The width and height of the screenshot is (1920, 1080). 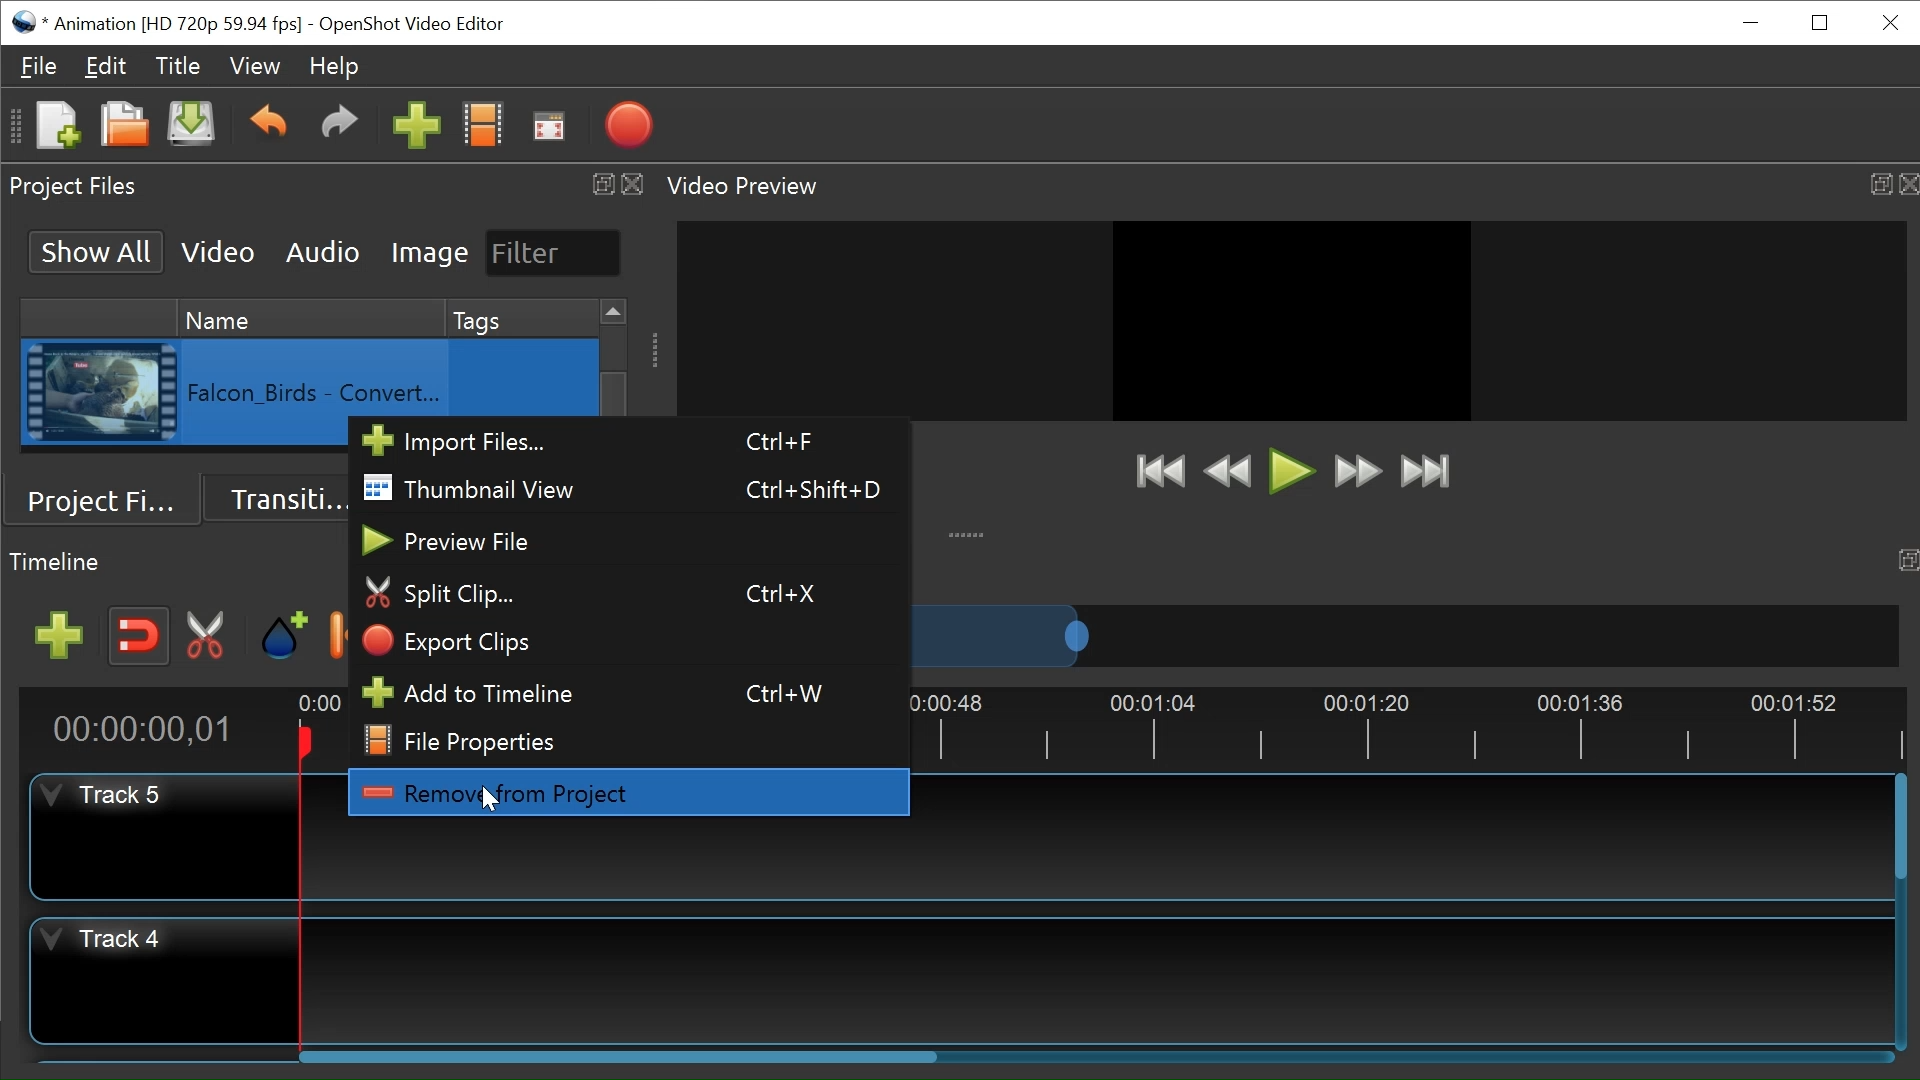 What do you see at coordinates (151, 729) in the screenshot?
I see `Current Position` at bounding box center [151, 729].